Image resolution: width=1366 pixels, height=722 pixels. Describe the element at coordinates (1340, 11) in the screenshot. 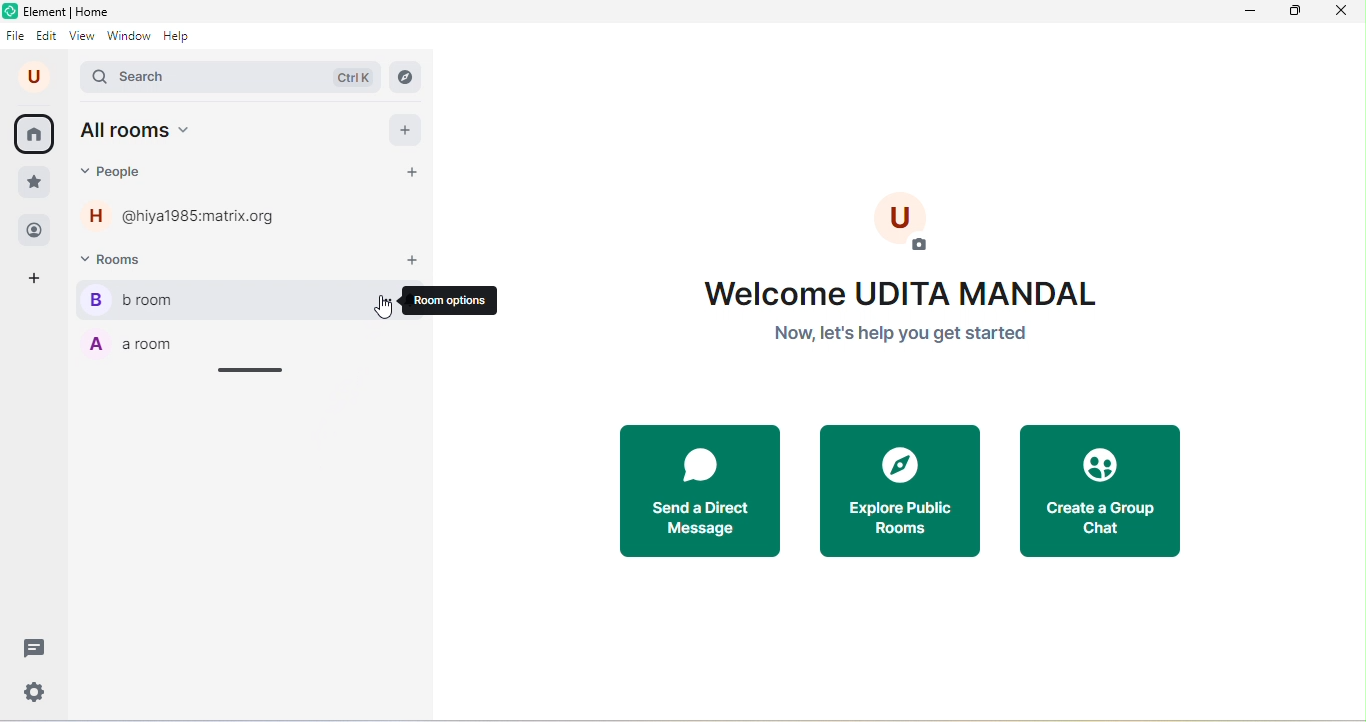

I see `close` at that location.